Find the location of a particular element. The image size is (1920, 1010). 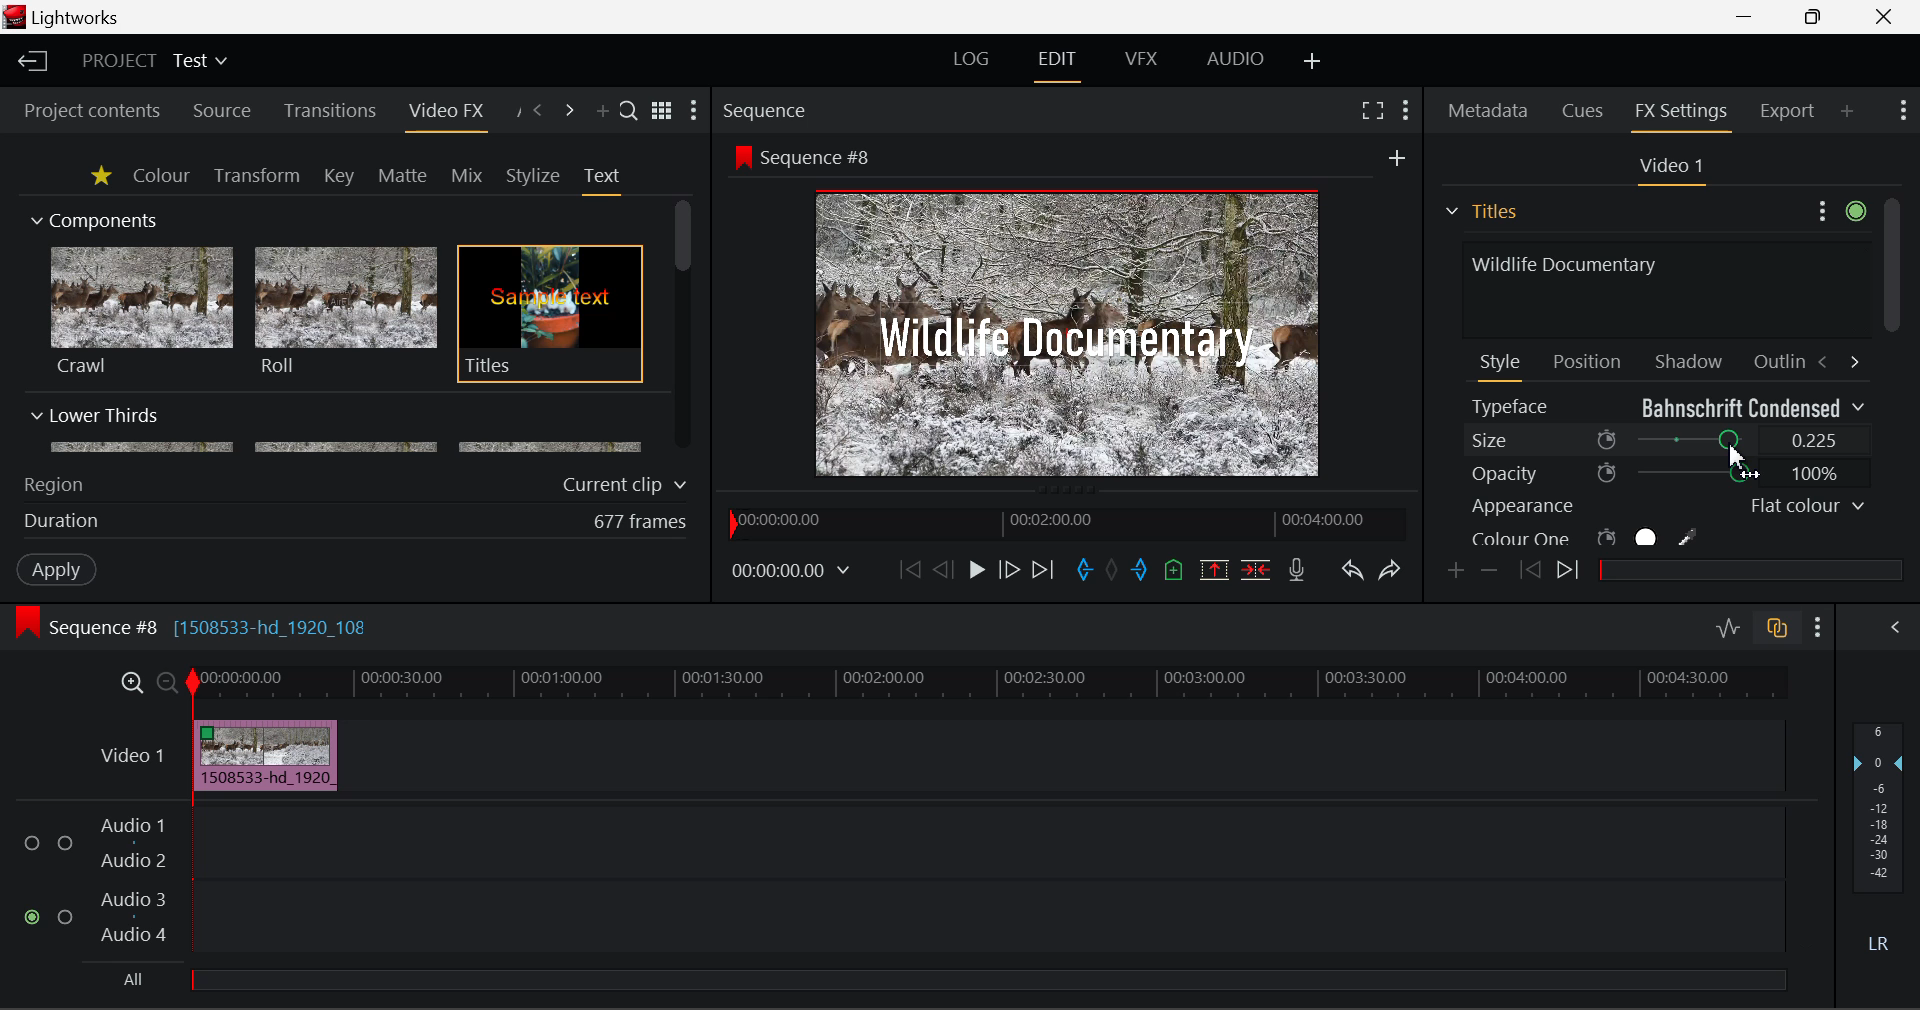

Titles is located at coordinates (550, 315).